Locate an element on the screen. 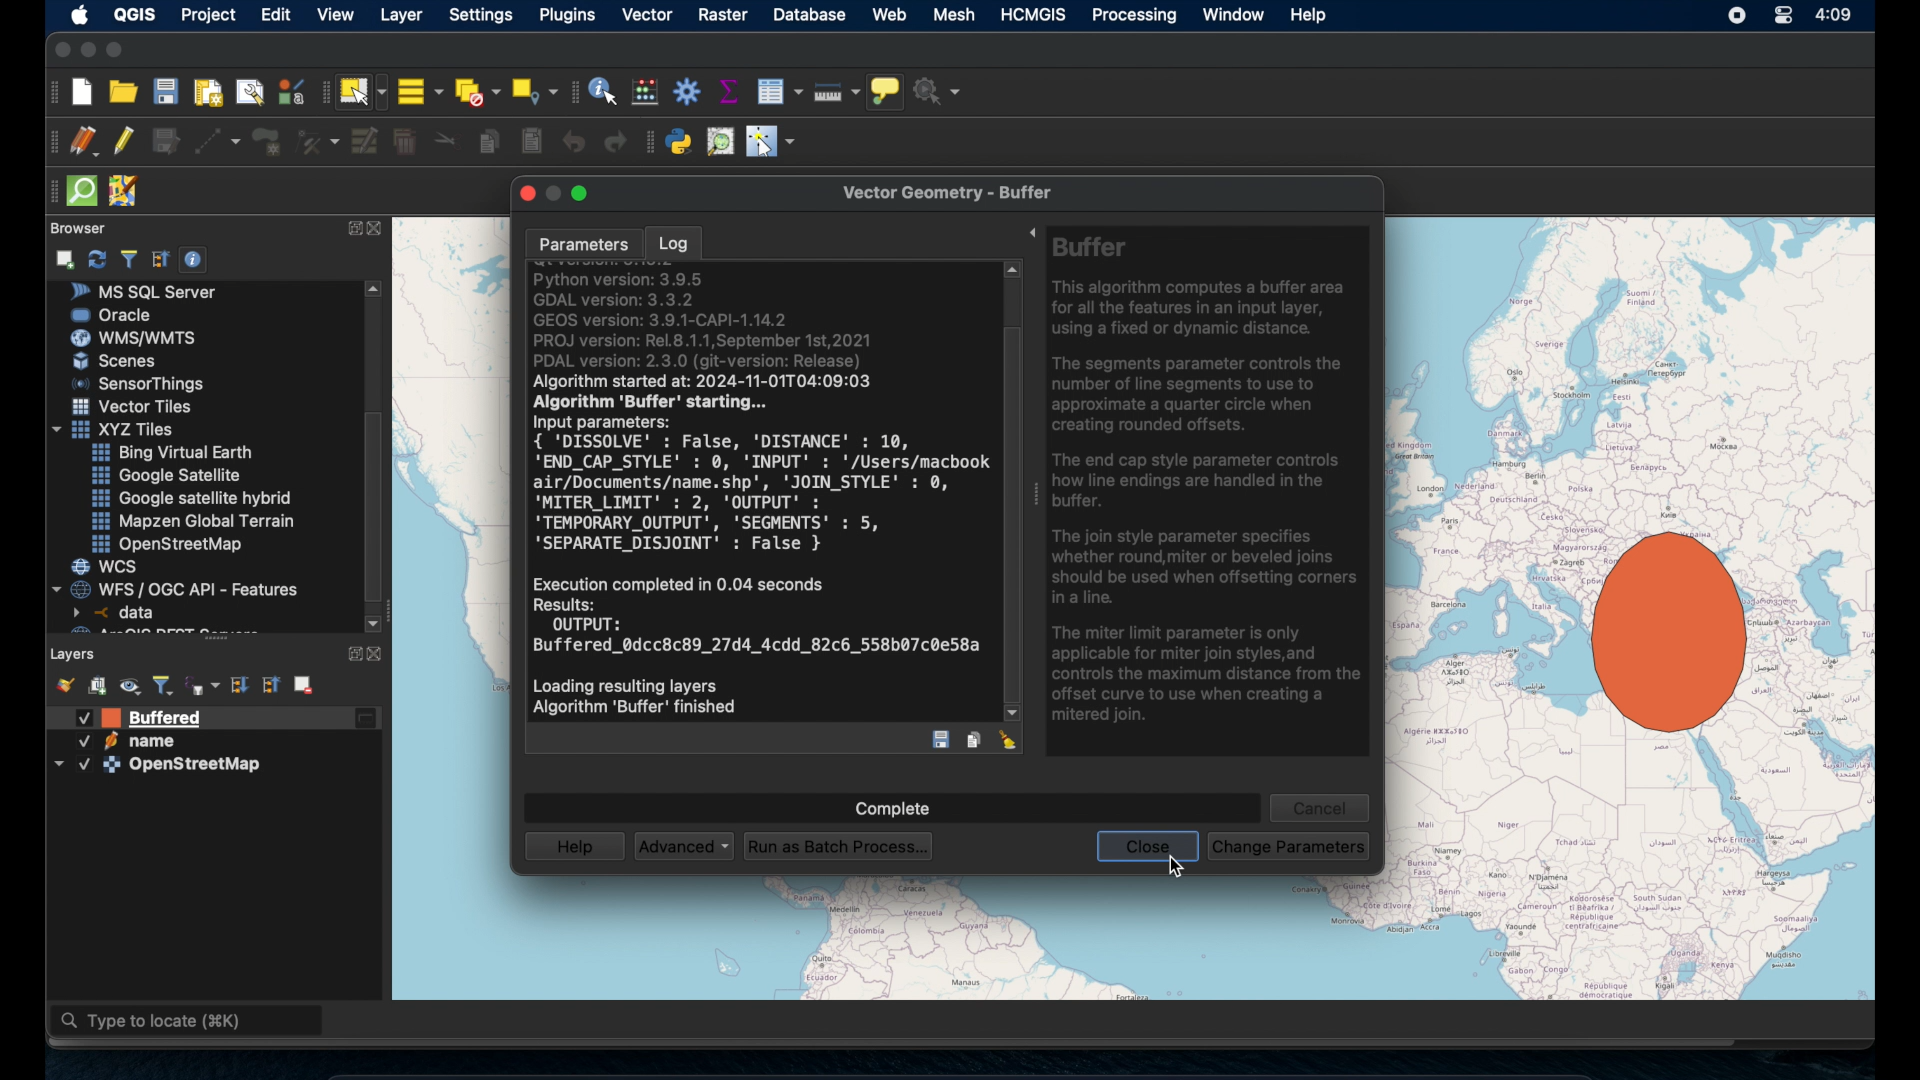 The height and width of the screenshot is (1080, 1920). quicksom is located at coordinates (83, 191).